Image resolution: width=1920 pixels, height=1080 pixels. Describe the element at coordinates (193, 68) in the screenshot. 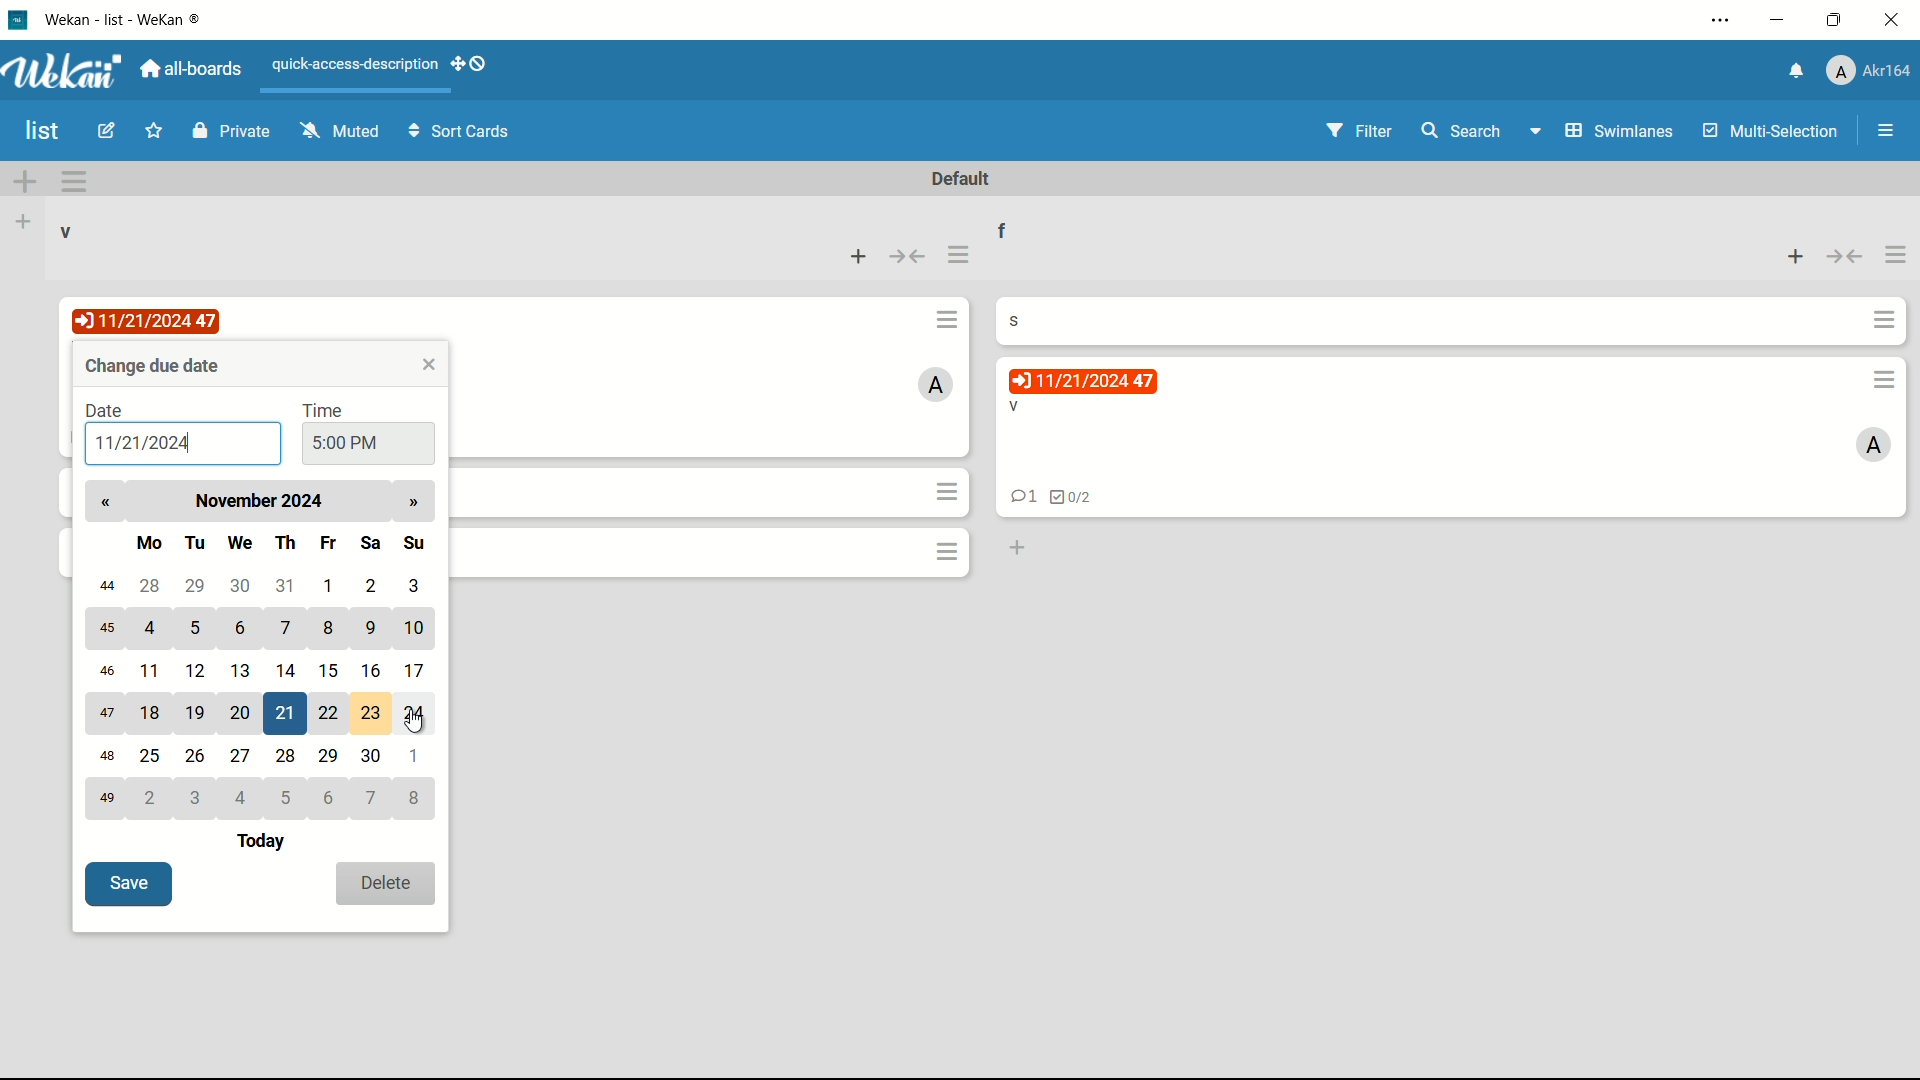

I see `all boards` at that location.